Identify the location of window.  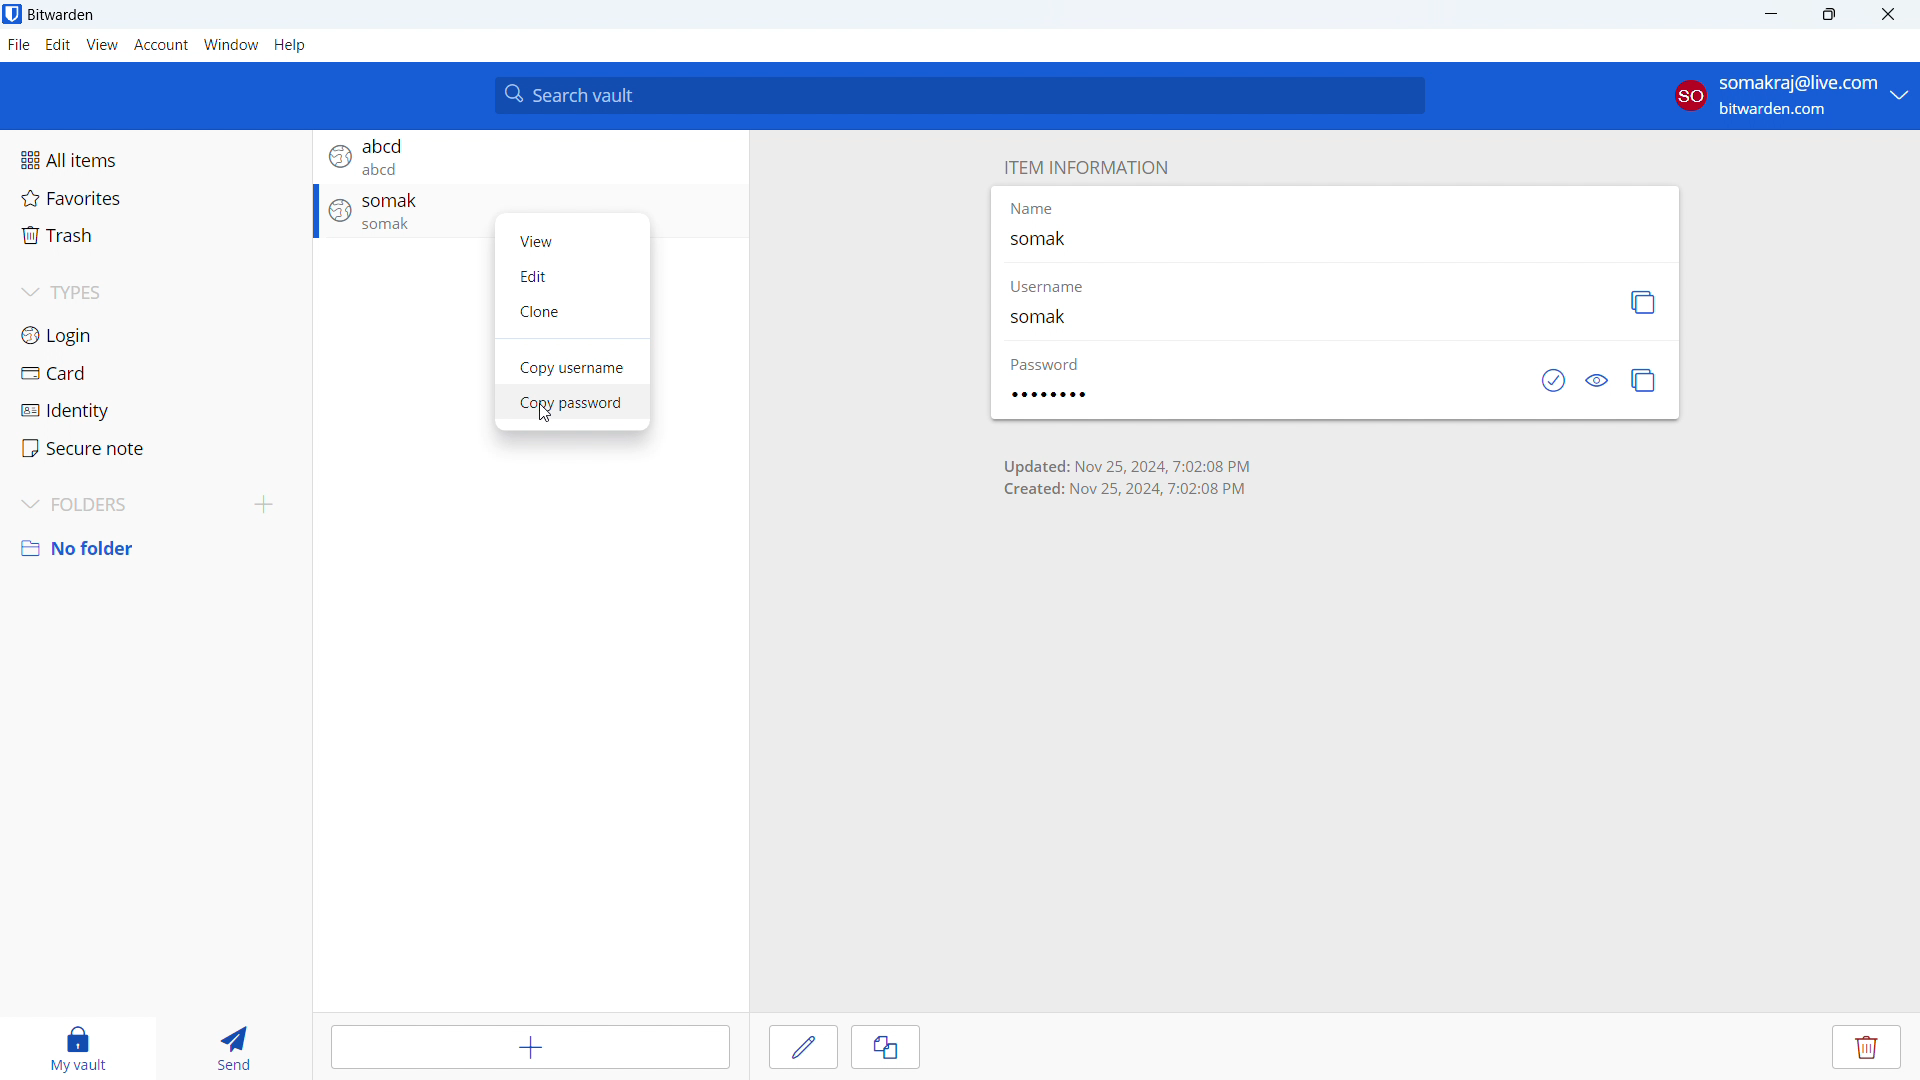
(231, 45).